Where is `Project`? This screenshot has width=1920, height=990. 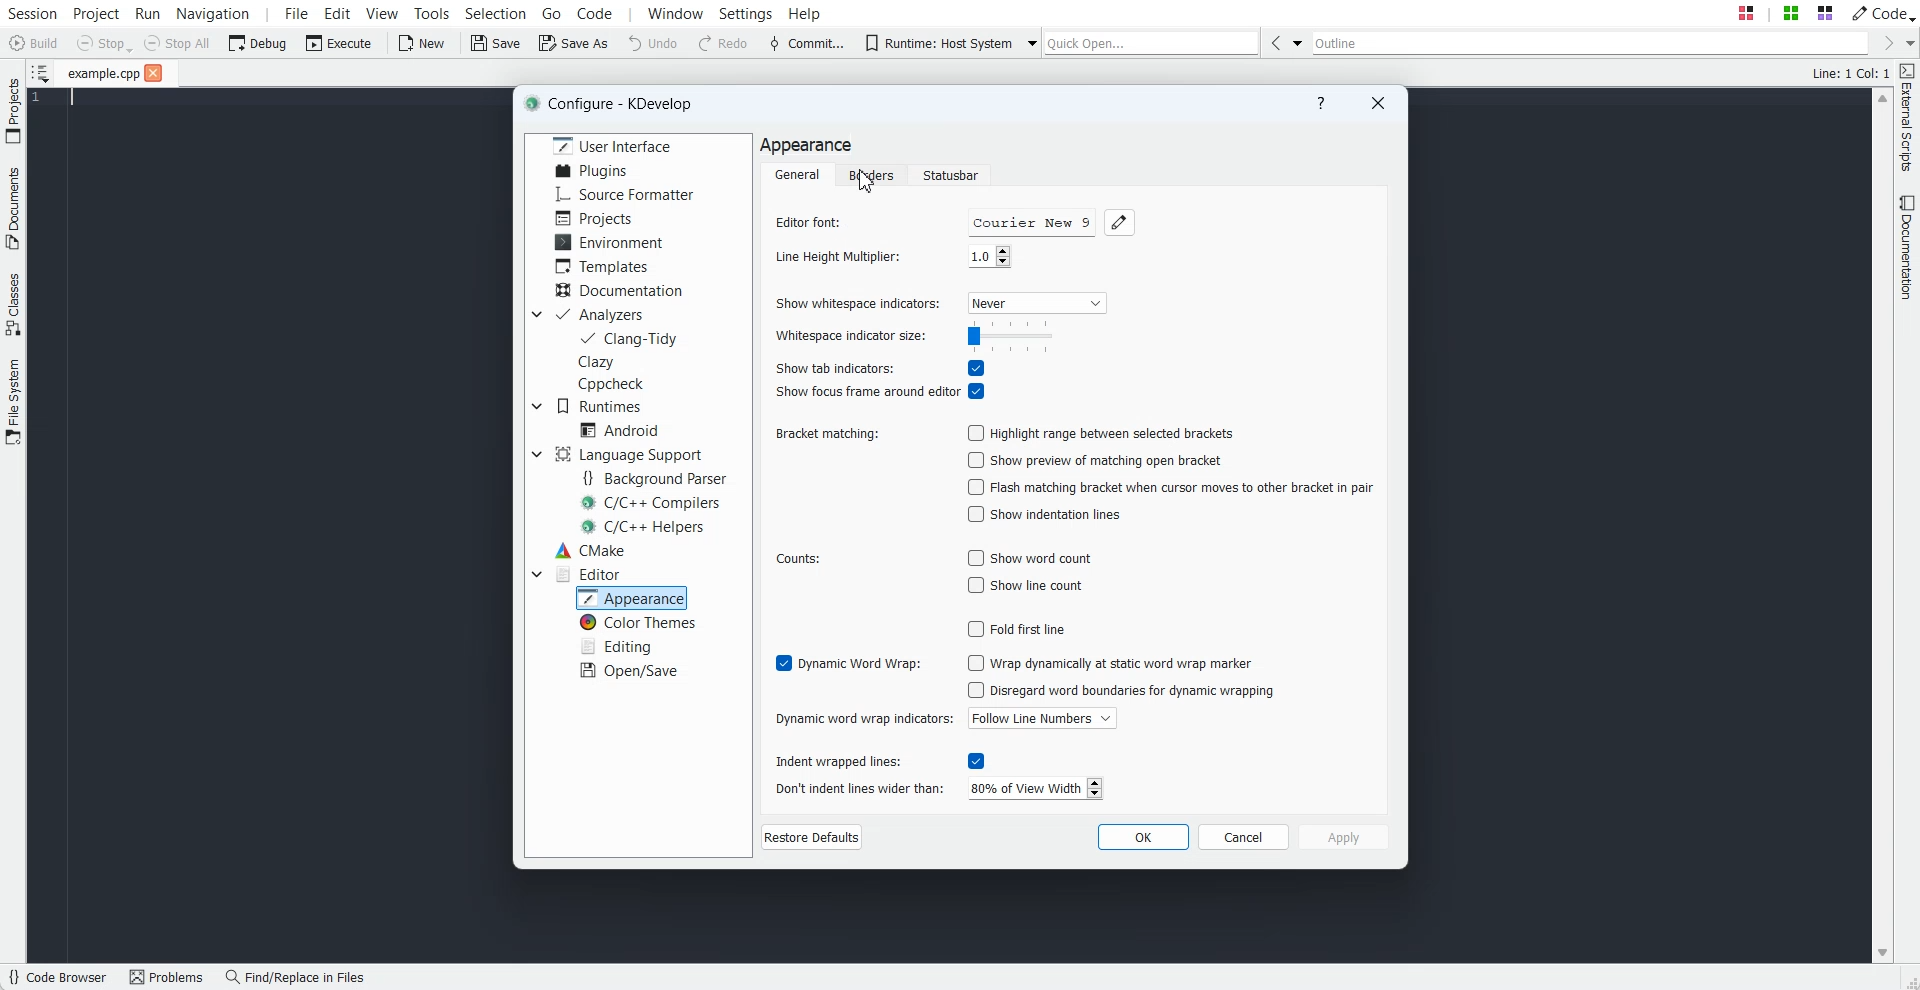 Project is located at coordinates (95, 13).